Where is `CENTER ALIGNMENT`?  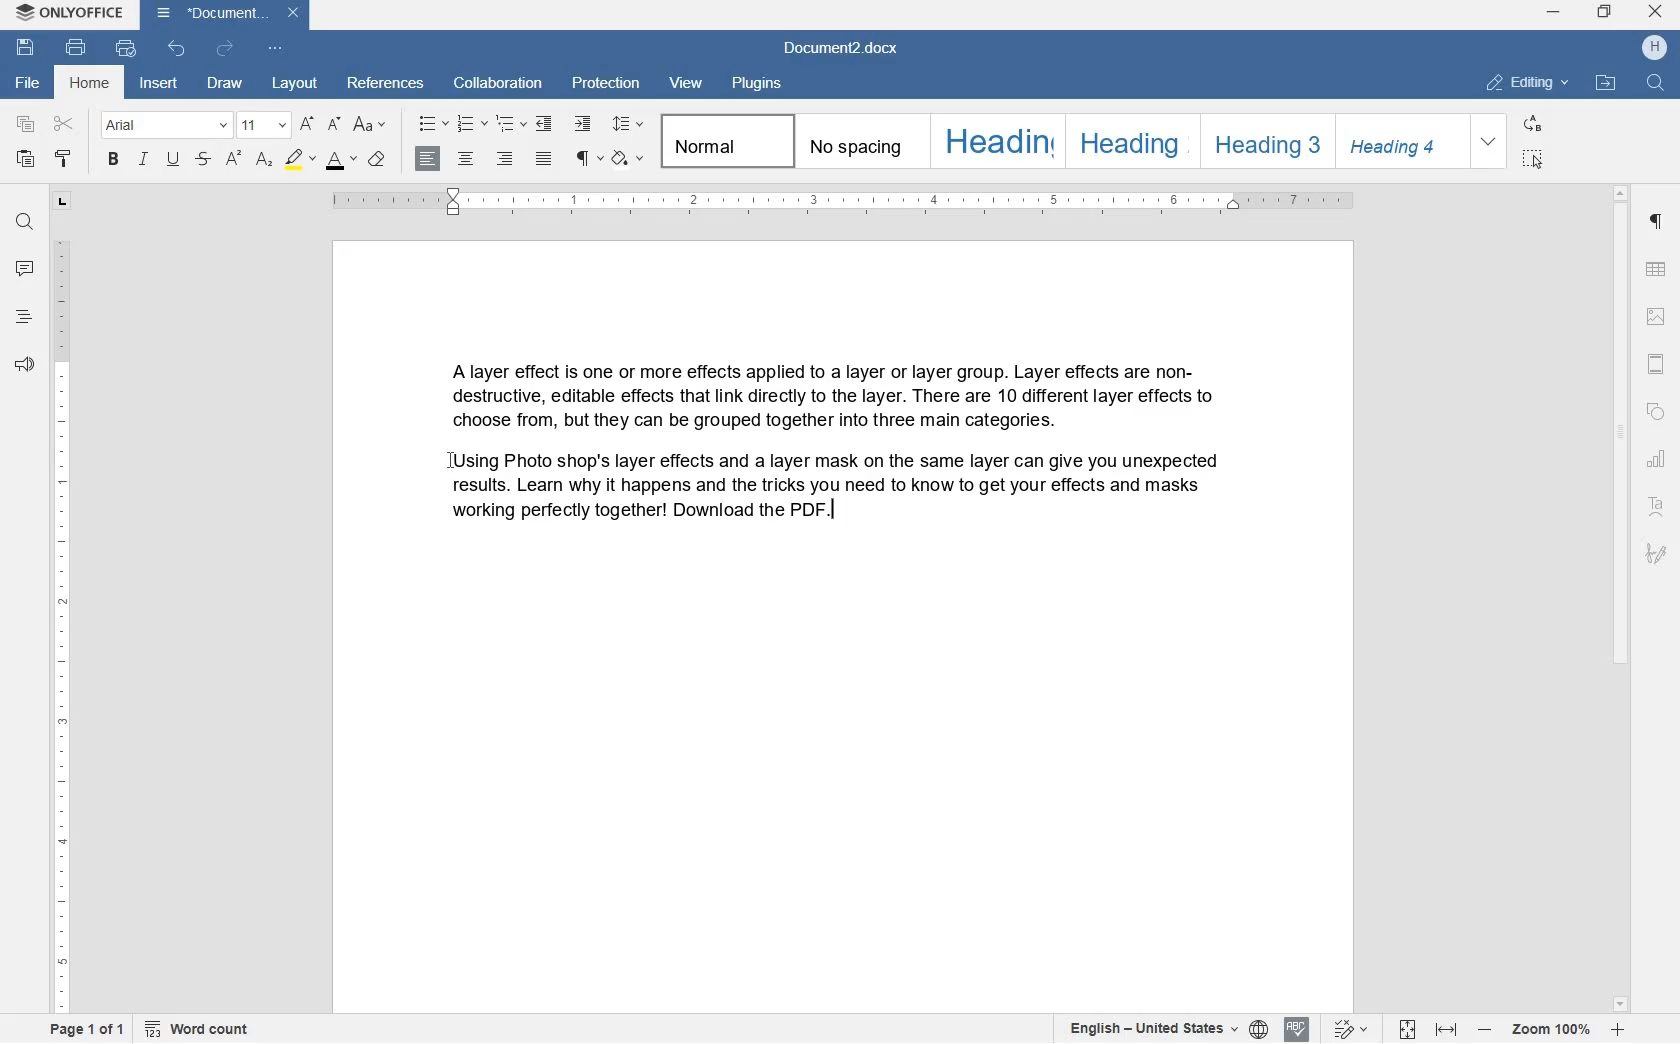 CENTER ALIGNMENT is located at coordinates (467, 159).